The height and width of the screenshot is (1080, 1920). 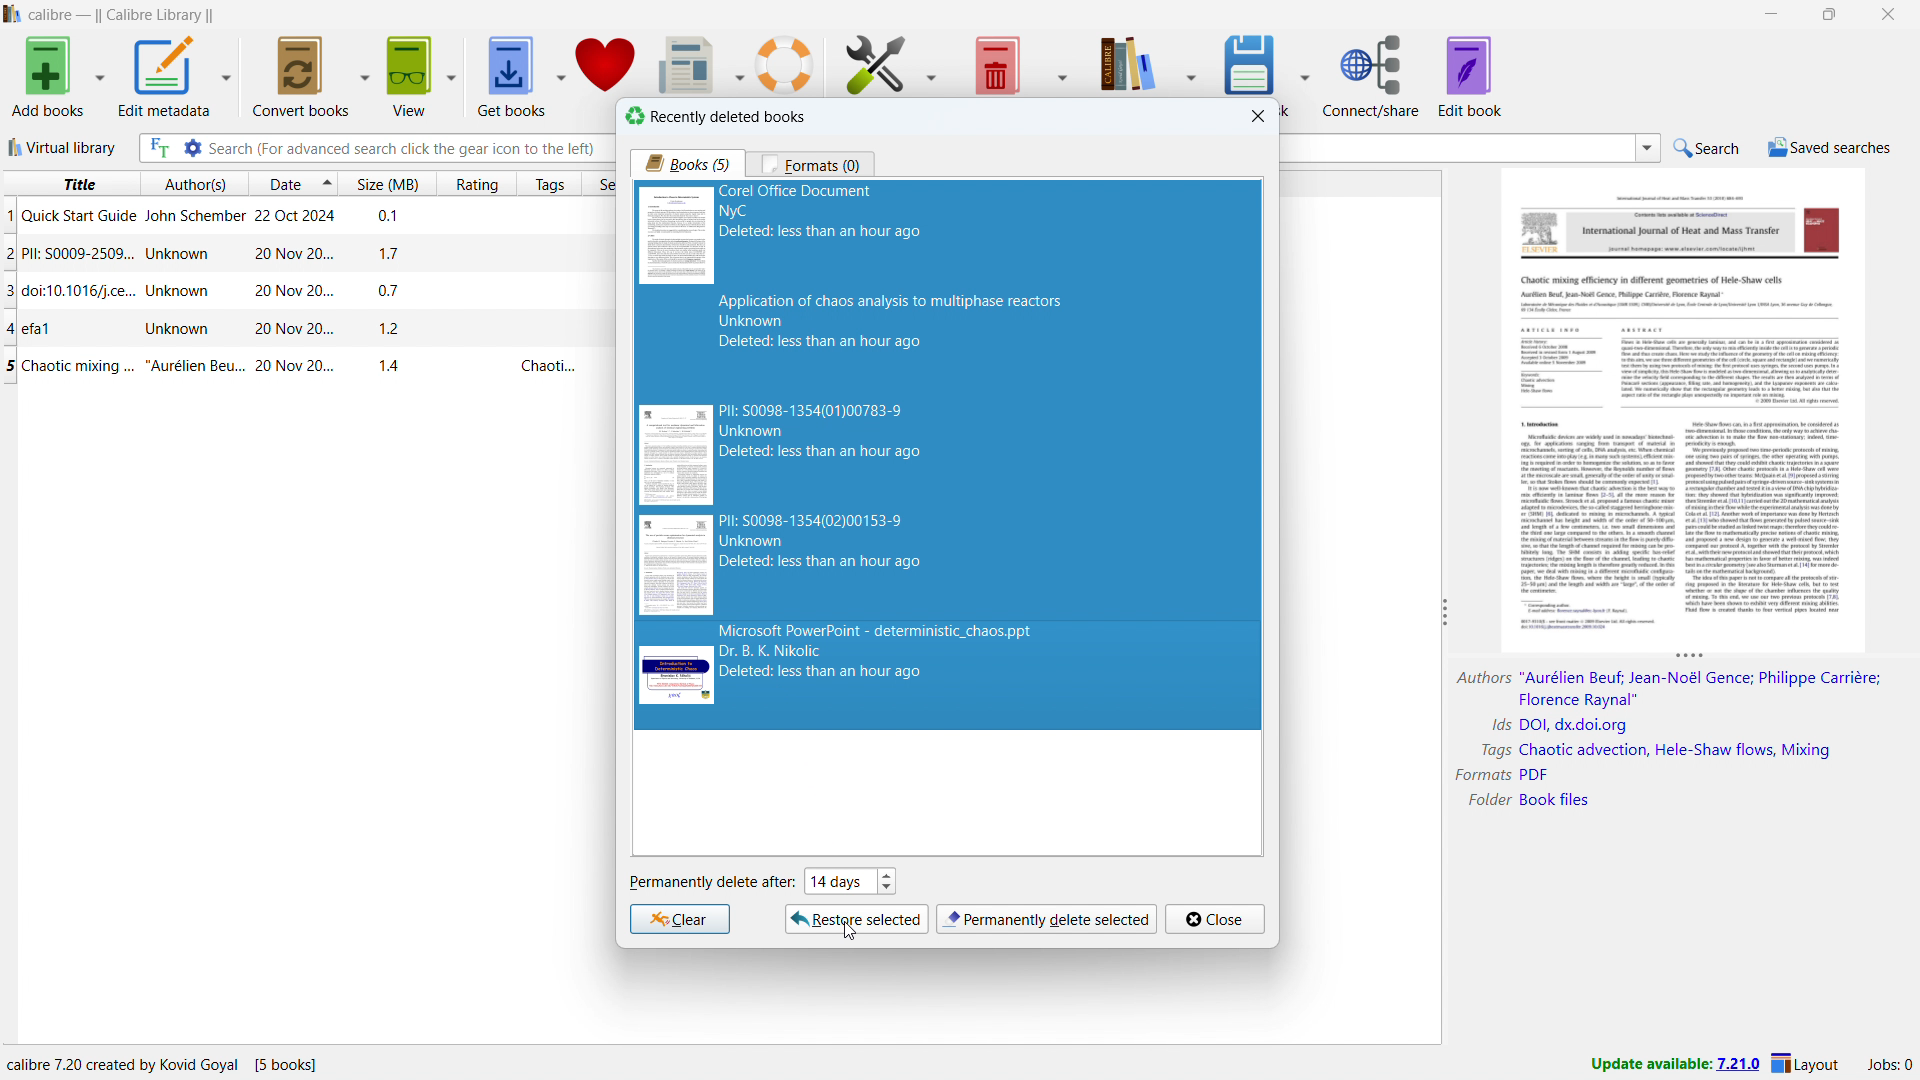 What do you see at coordinates (299, 254) in the screenshot?
I see `single book entry` at bounding box center [299, 254].